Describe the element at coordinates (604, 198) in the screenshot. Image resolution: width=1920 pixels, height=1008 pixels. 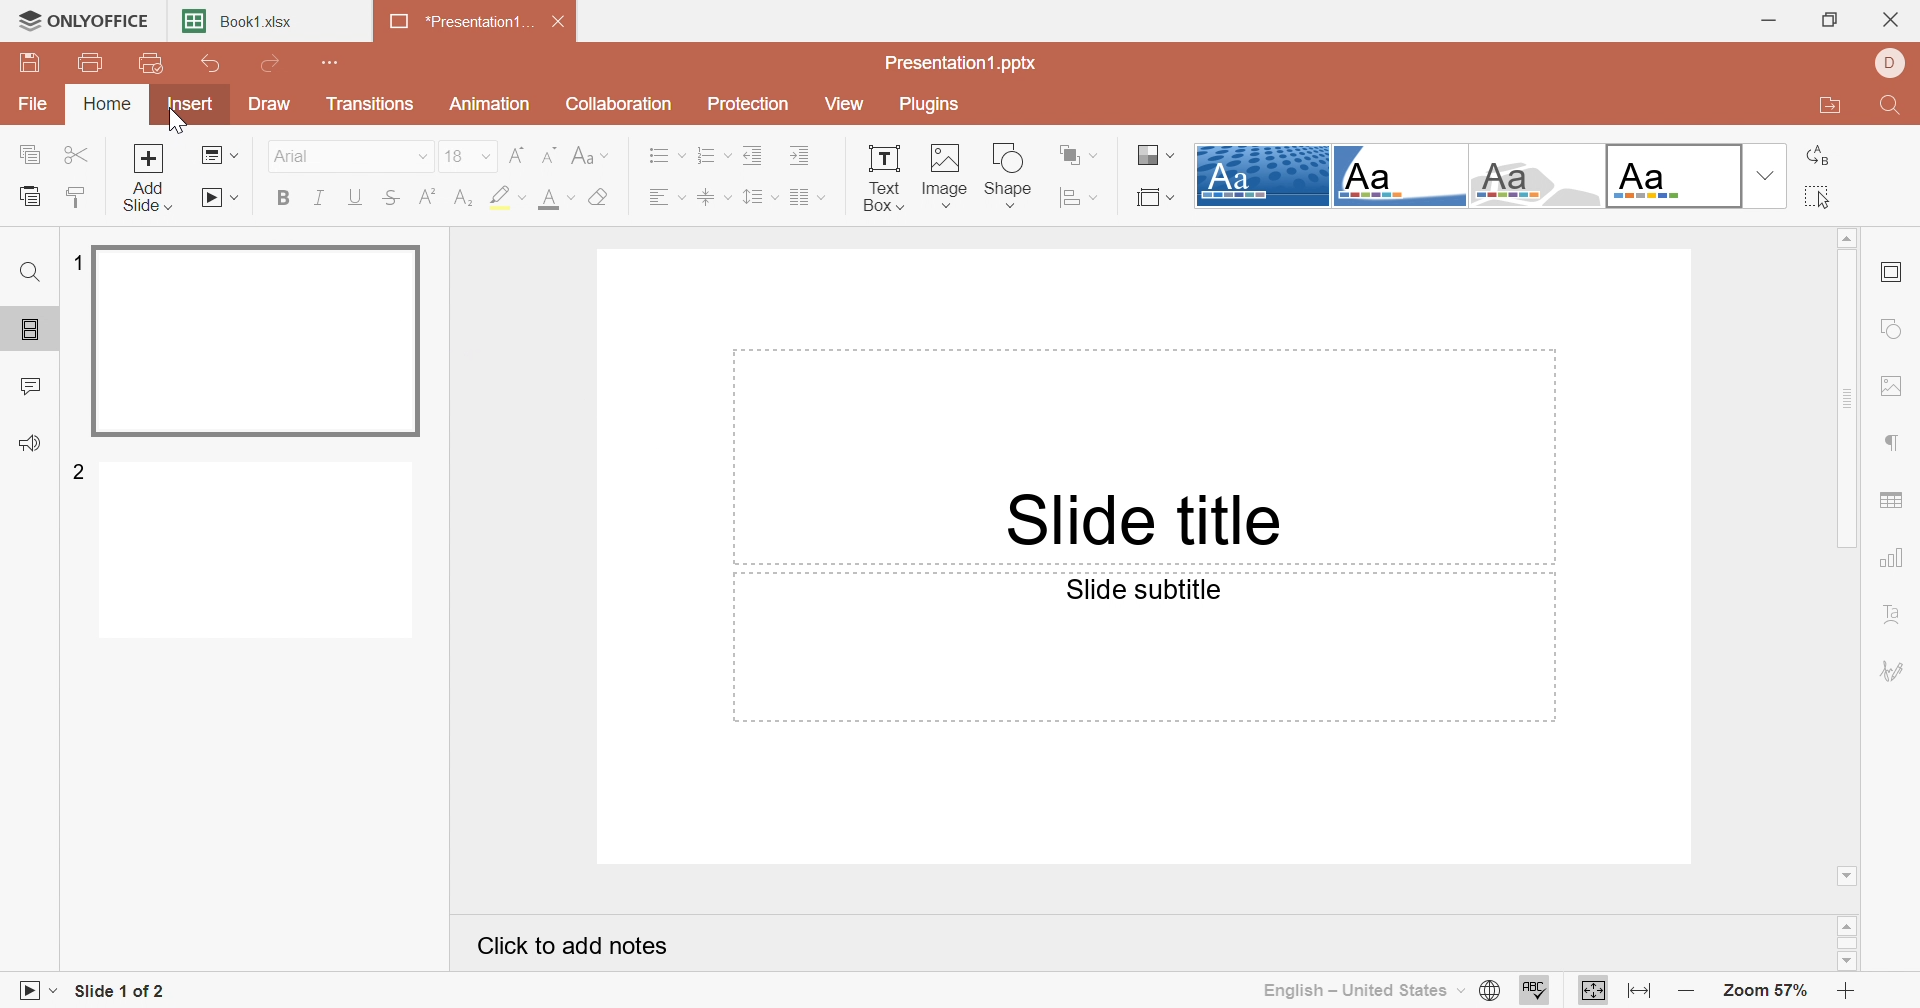
I see `Clear` at that location.